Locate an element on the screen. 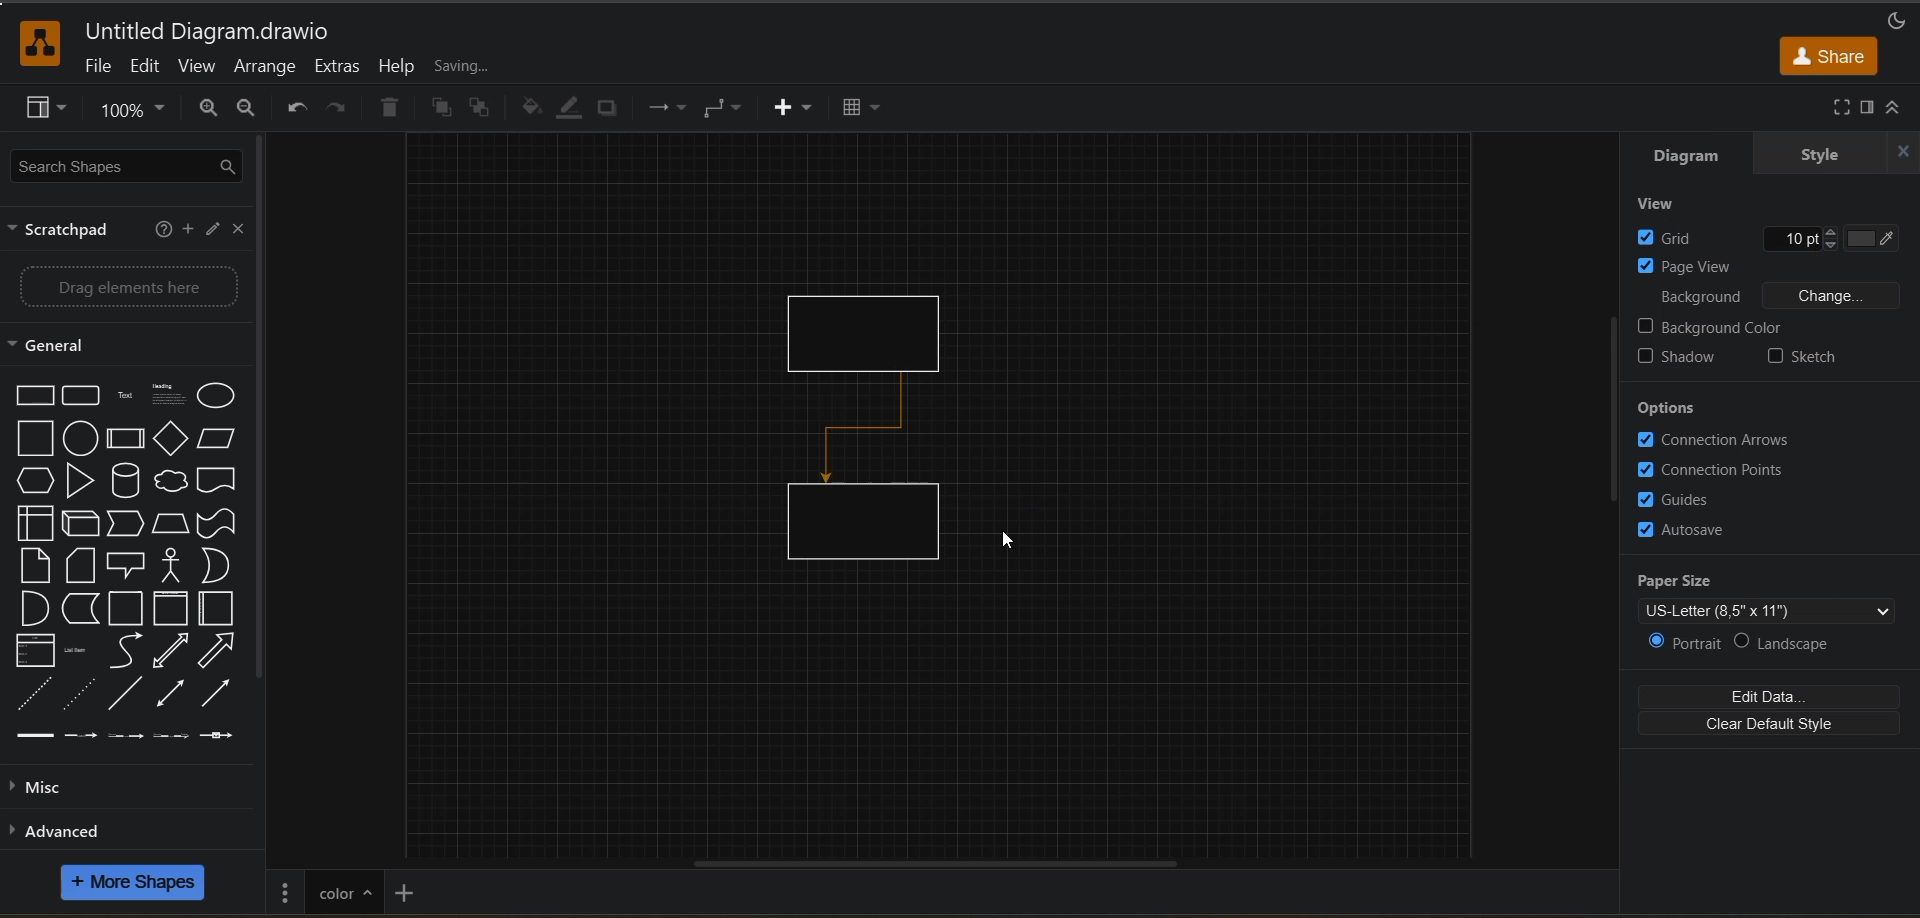  sketch is located at coordinates (1802, 356).